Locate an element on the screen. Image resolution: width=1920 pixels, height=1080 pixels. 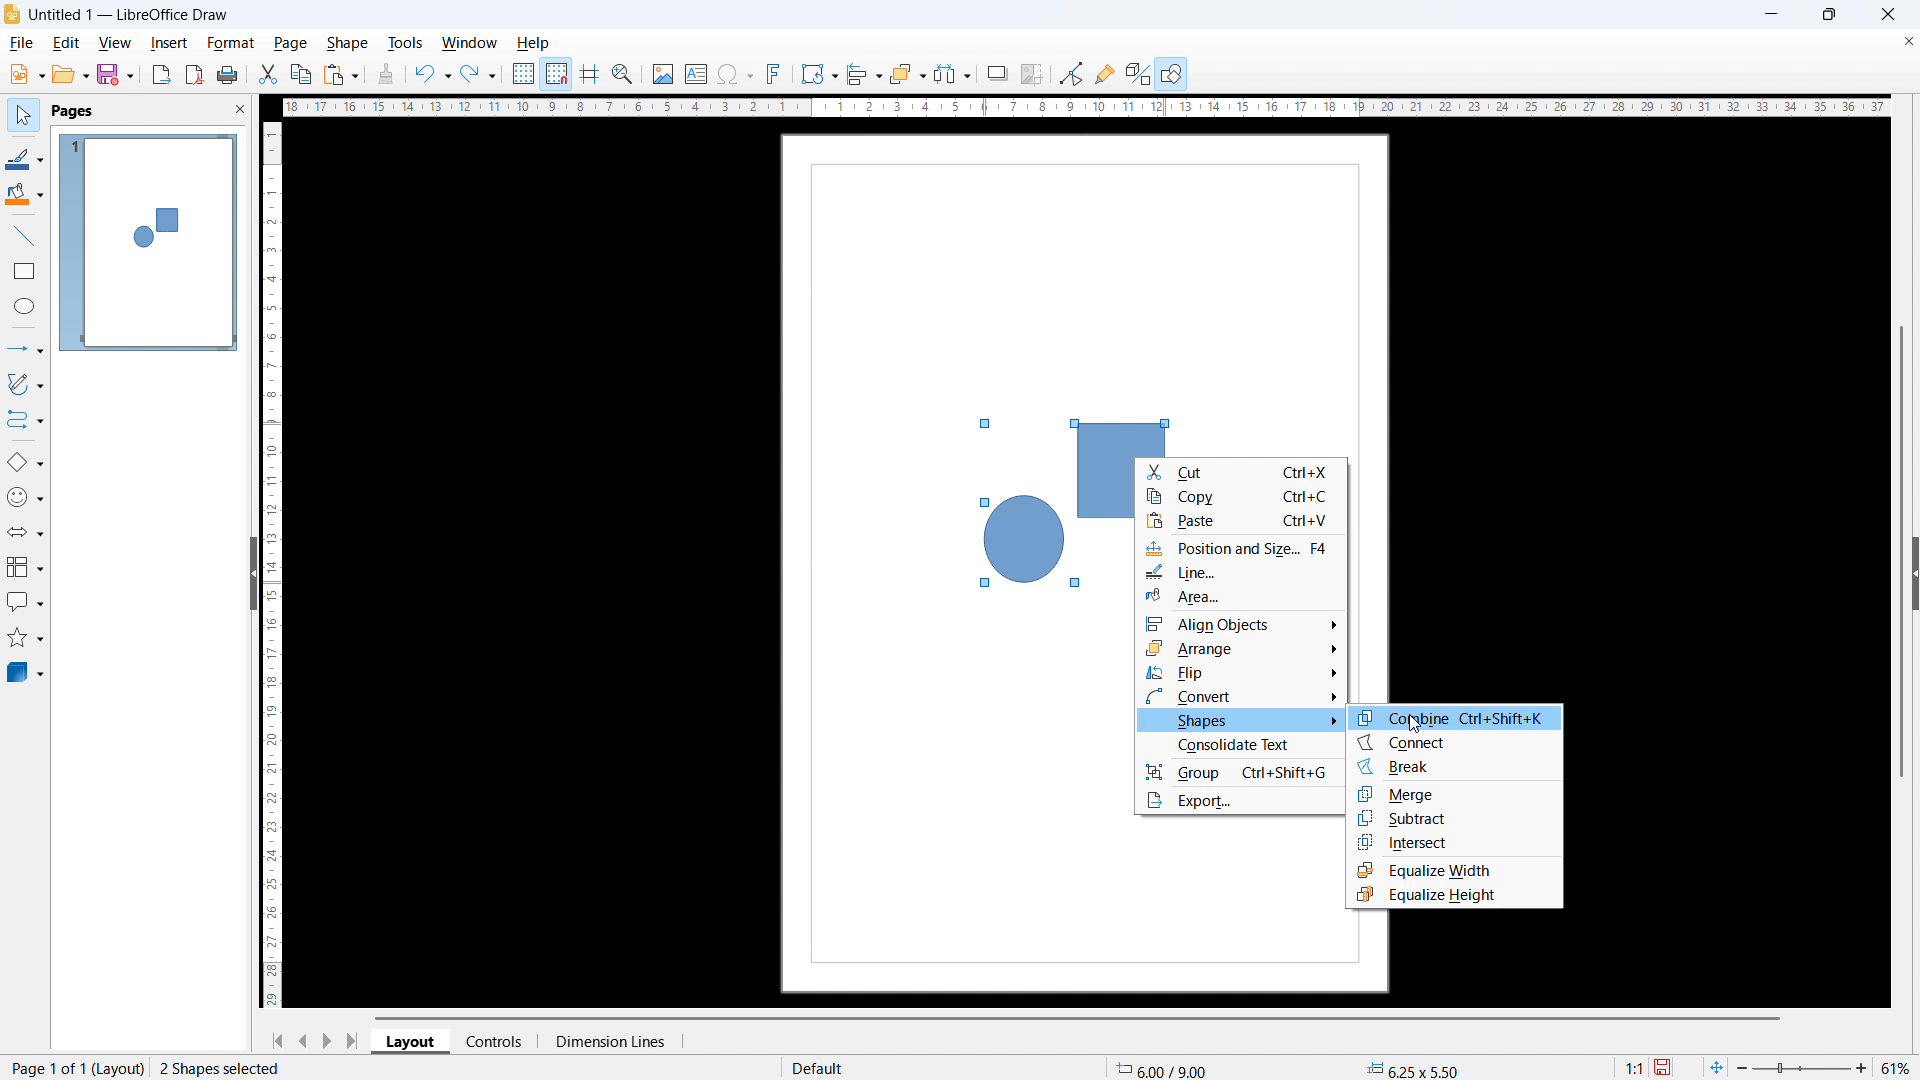
line is located at coordinates (25, 236).